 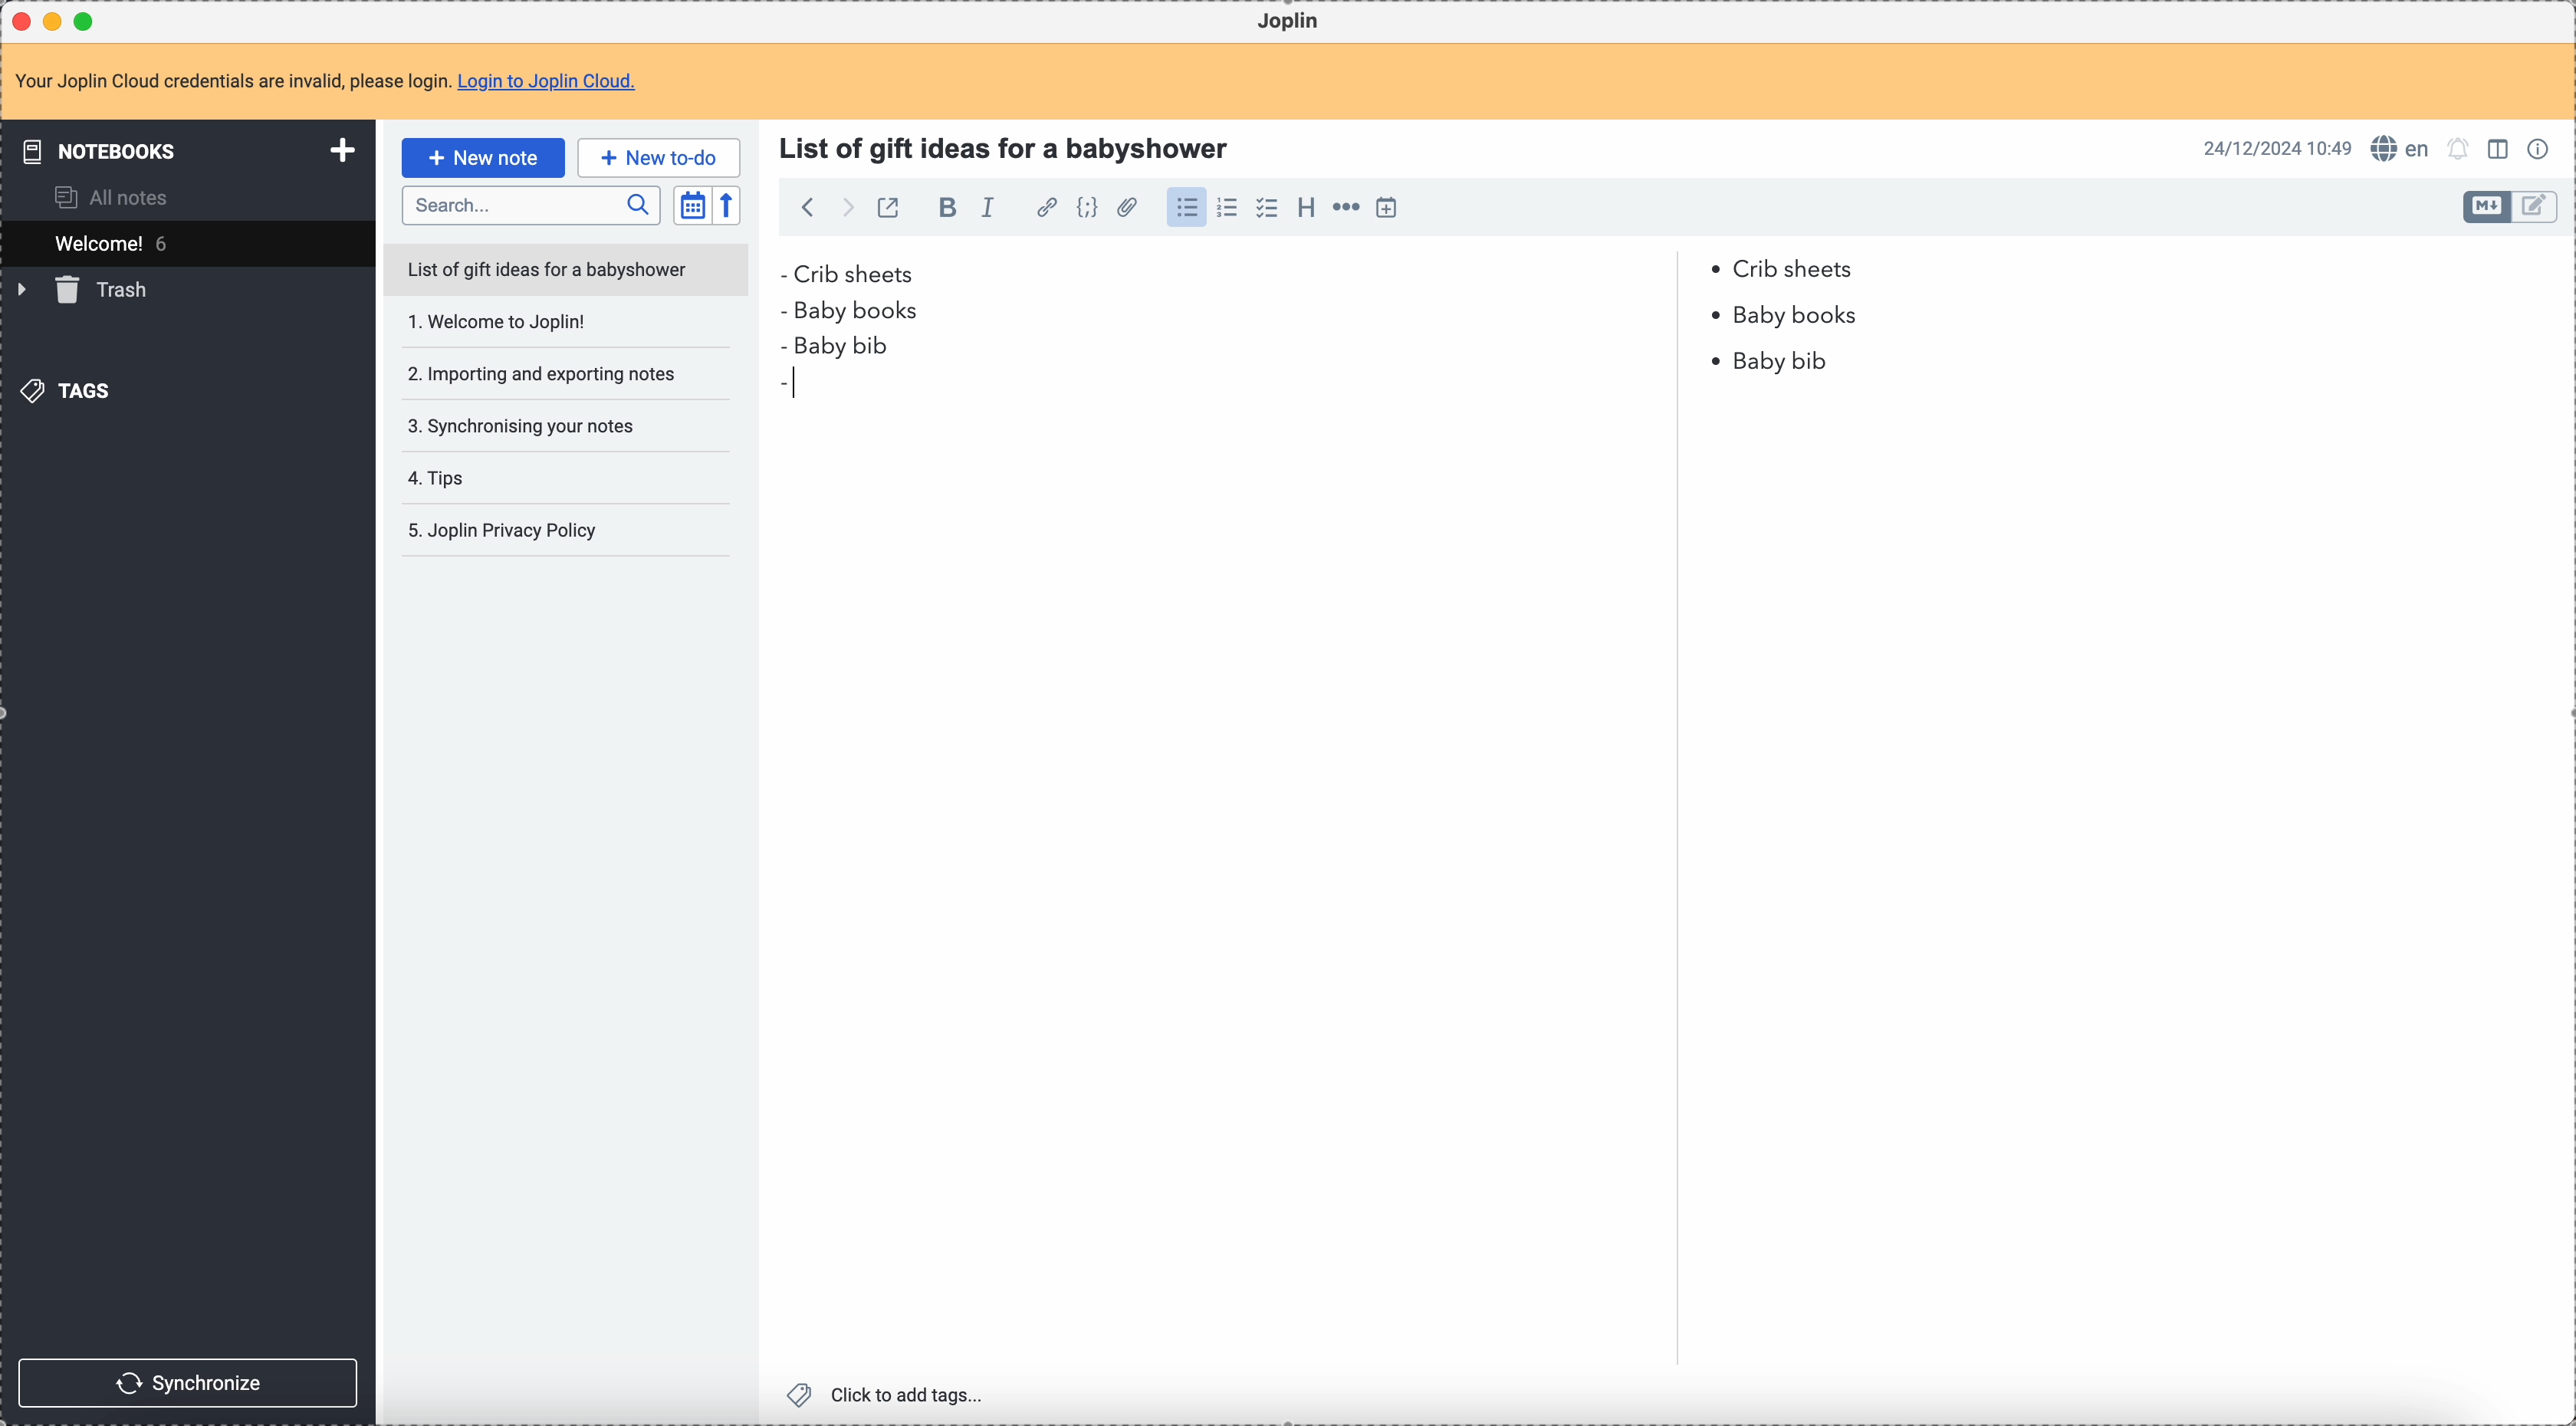 I want to click on joplin privacy policy, so click(x=509, y=534).